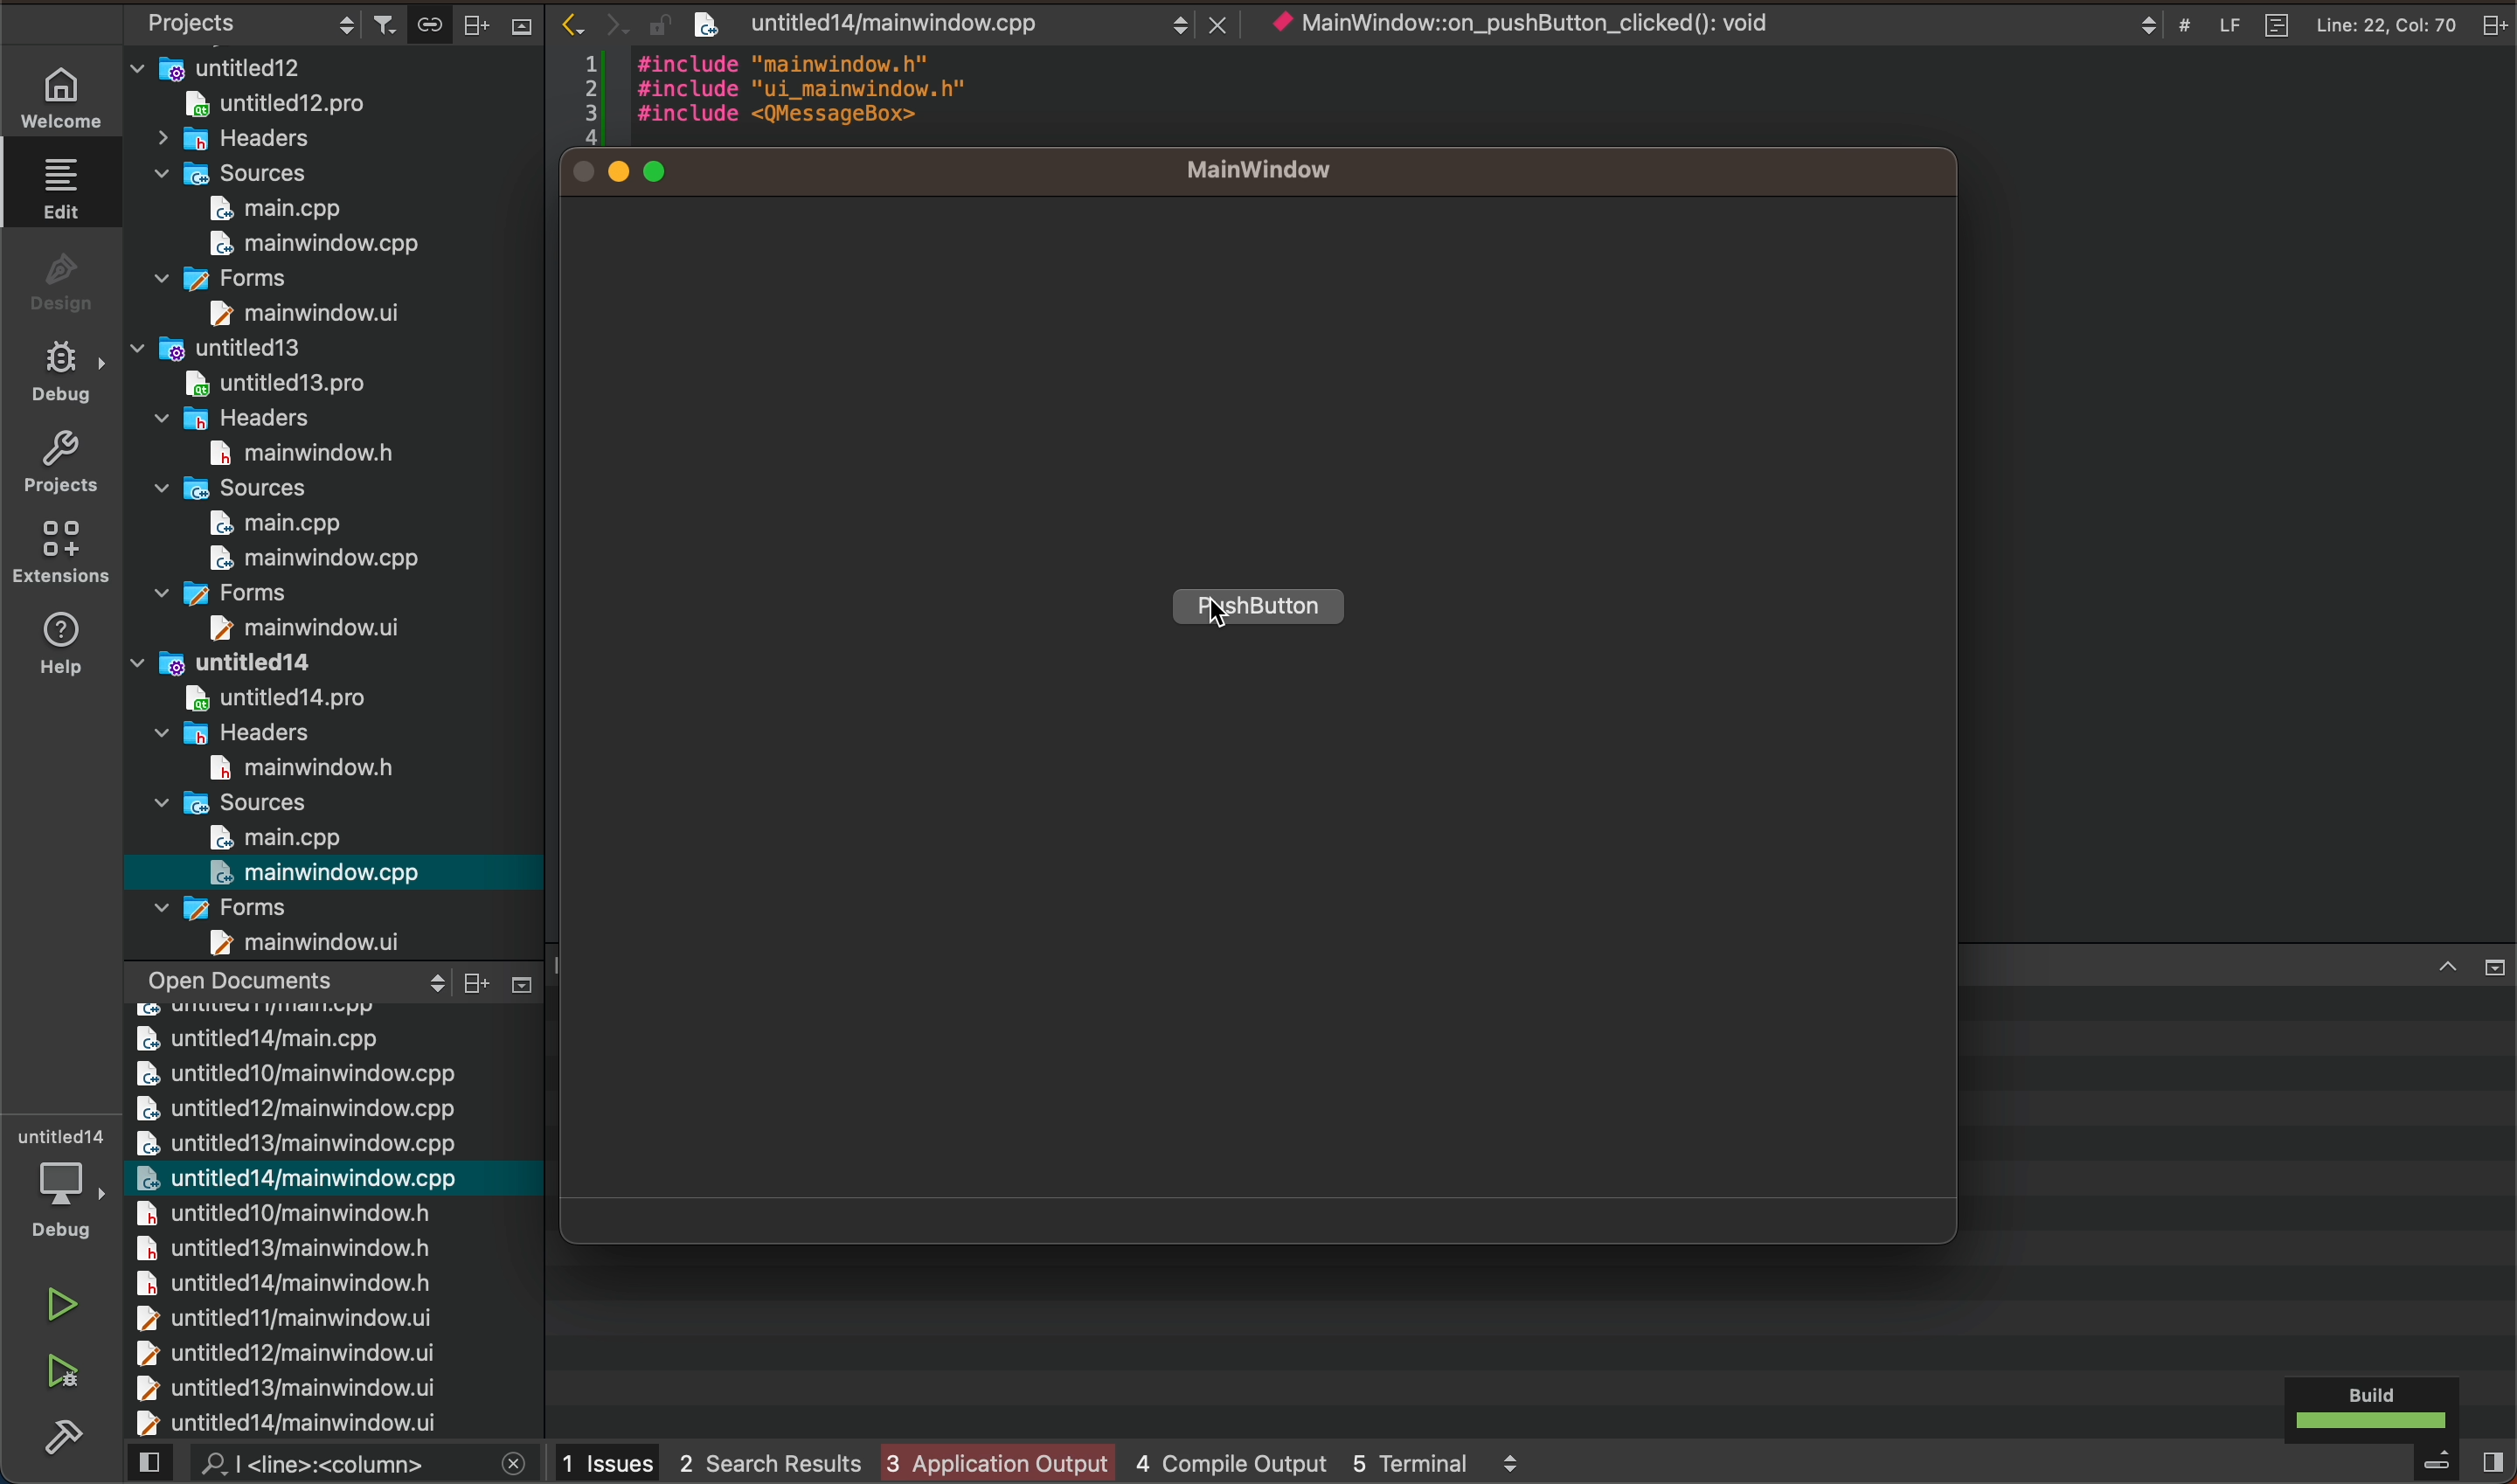  What do you see at coordinates (612, 21) in the screenshot?
I see `arrows` at bounding box center [612, 21].